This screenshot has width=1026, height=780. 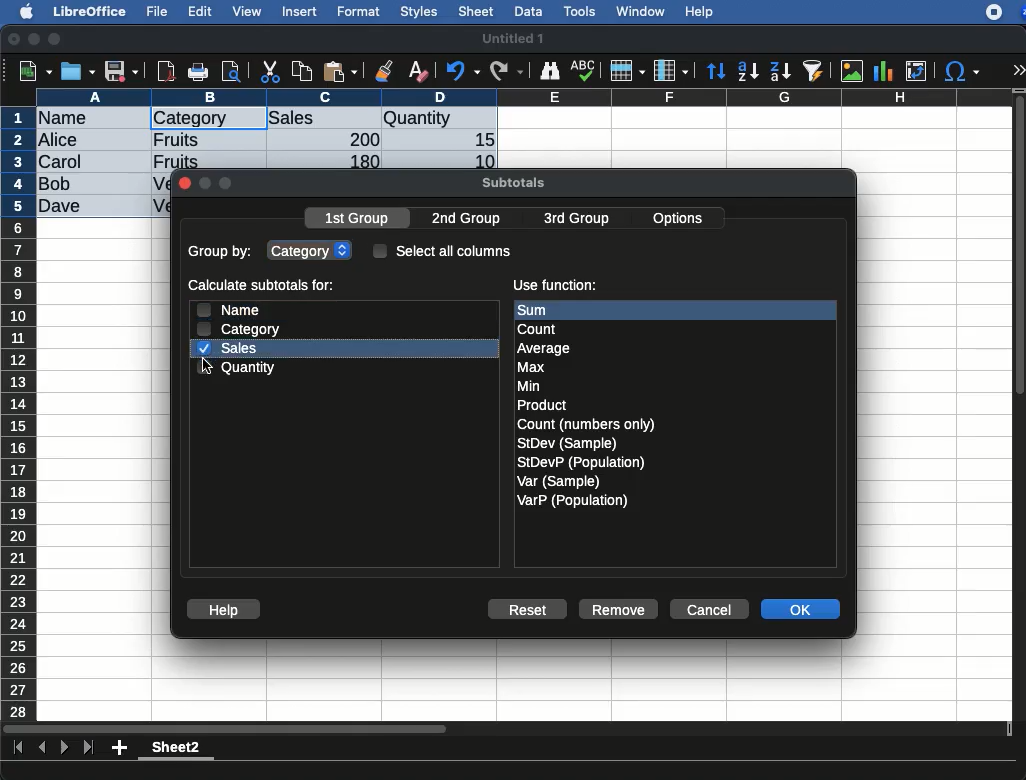 I want to click on options , so click(x=680, y=215).